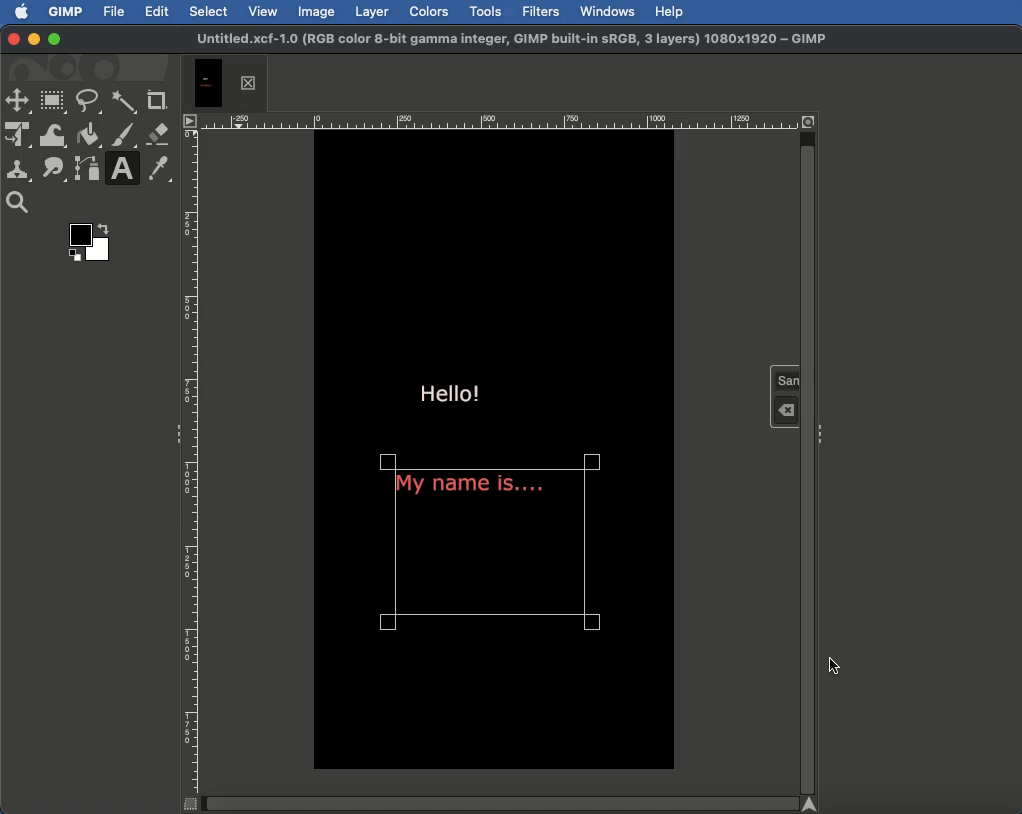  I want to click on Pain, so click(122, 133).